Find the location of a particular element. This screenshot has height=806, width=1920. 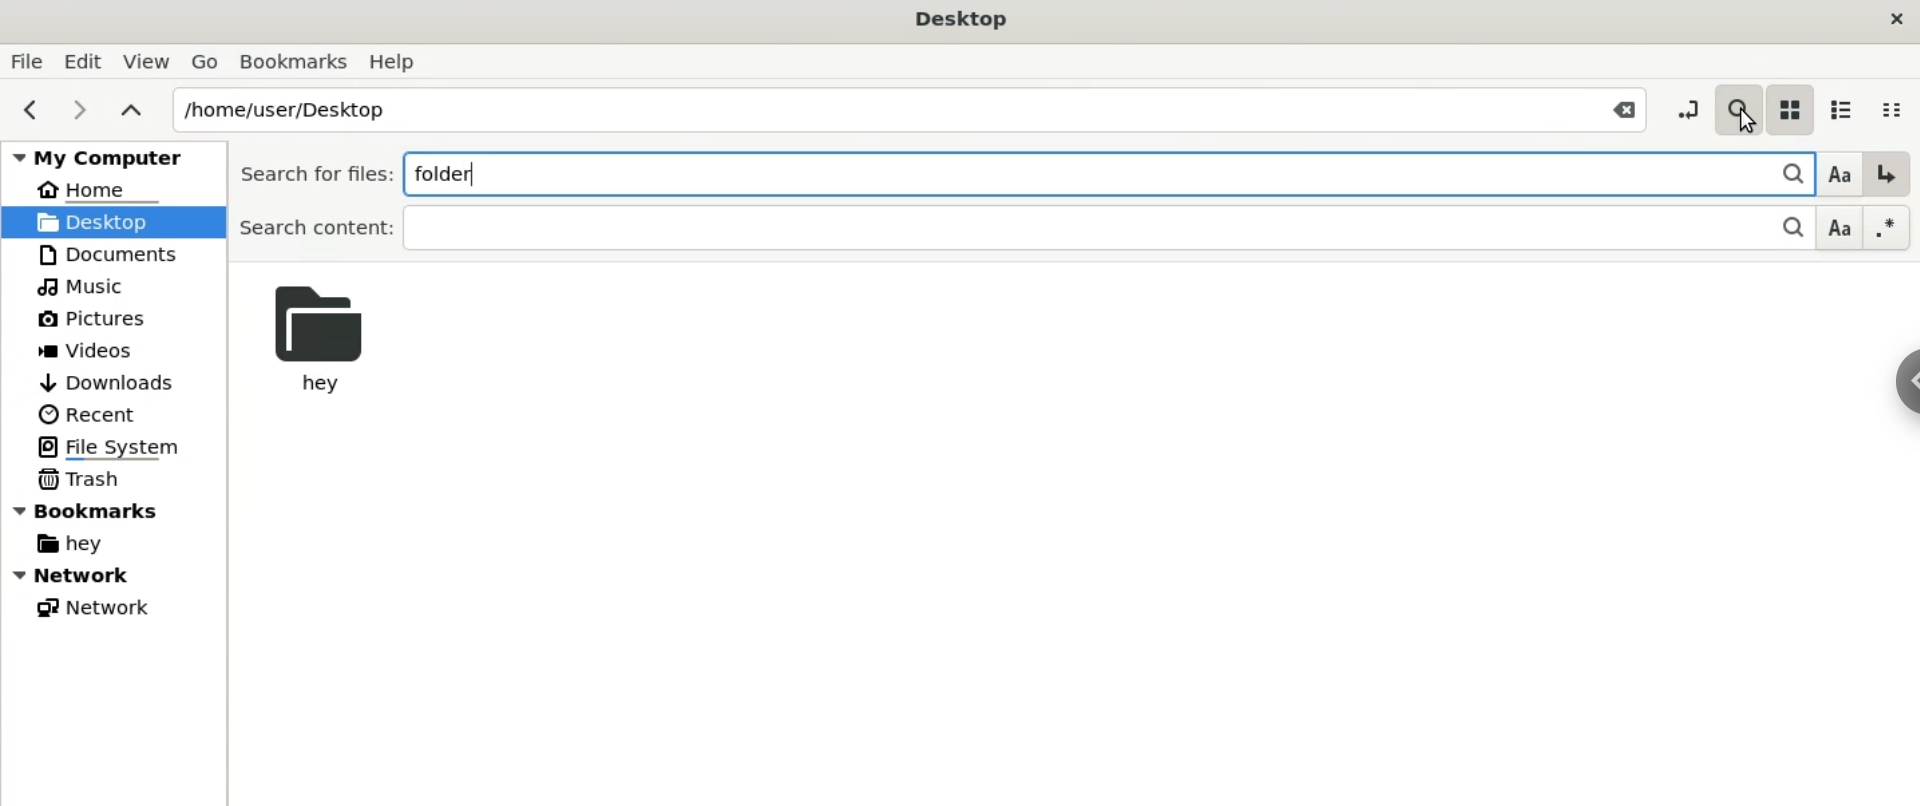

Trash is located at coordinates (79, 478).